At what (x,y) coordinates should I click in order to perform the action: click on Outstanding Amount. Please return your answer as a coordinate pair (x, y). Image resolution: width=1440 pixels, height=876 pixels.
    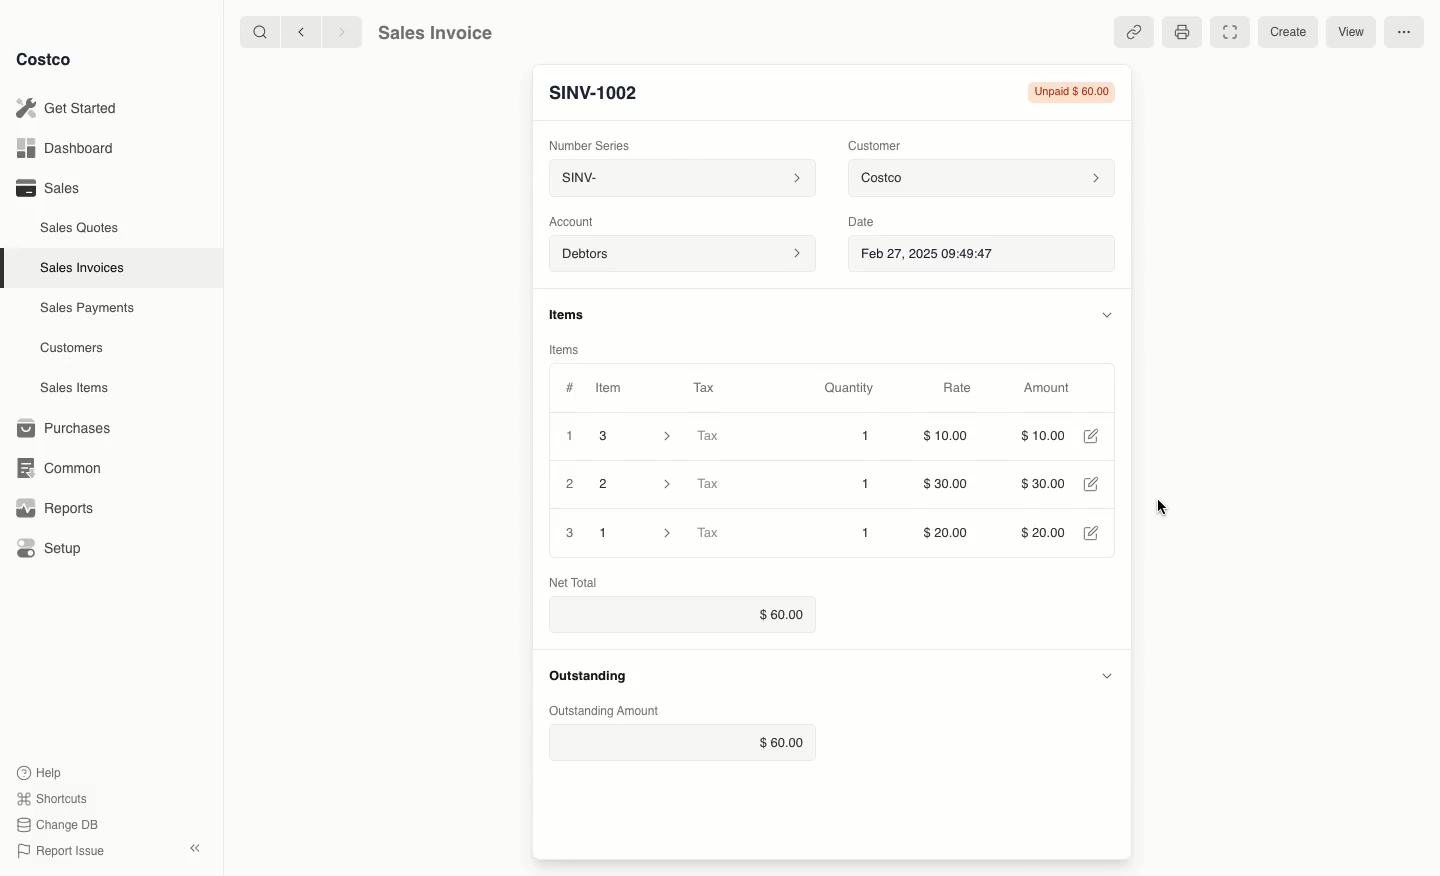
    Looking at the image, I should click on (604, 710).